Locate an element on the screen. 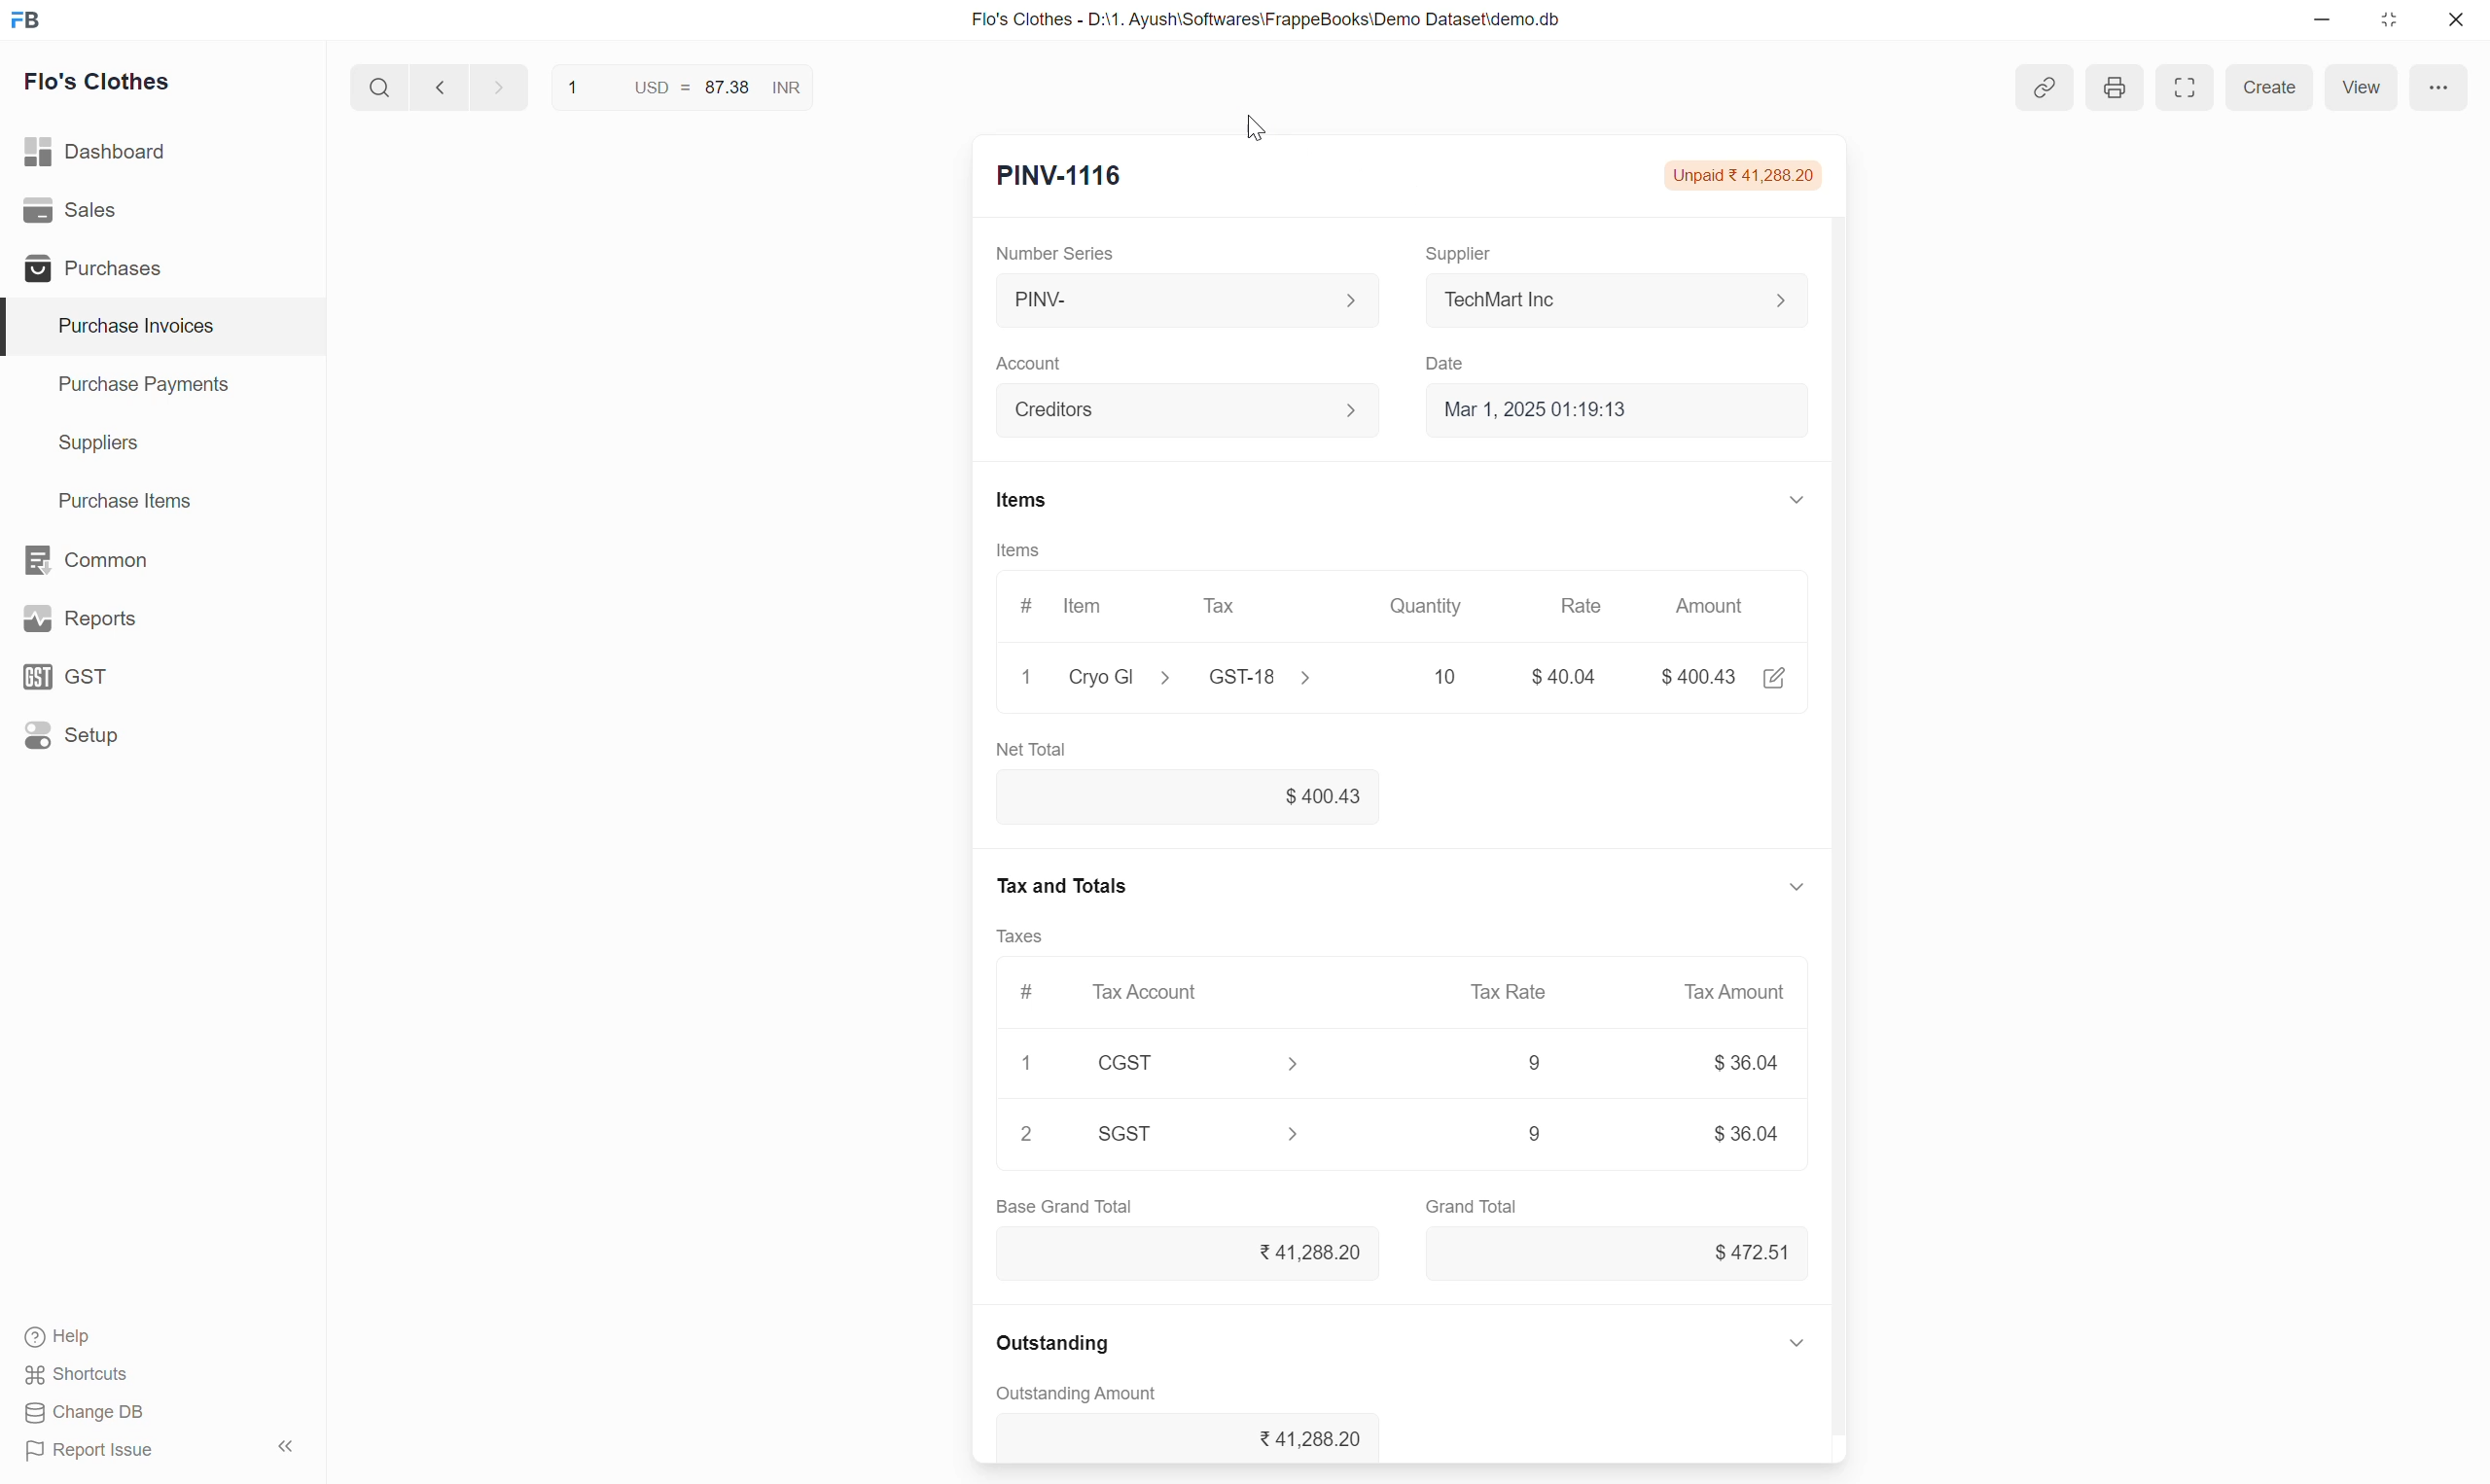 This screenshot has height=1484, width=2490. SGST is located at coordinates (1209, 1136).